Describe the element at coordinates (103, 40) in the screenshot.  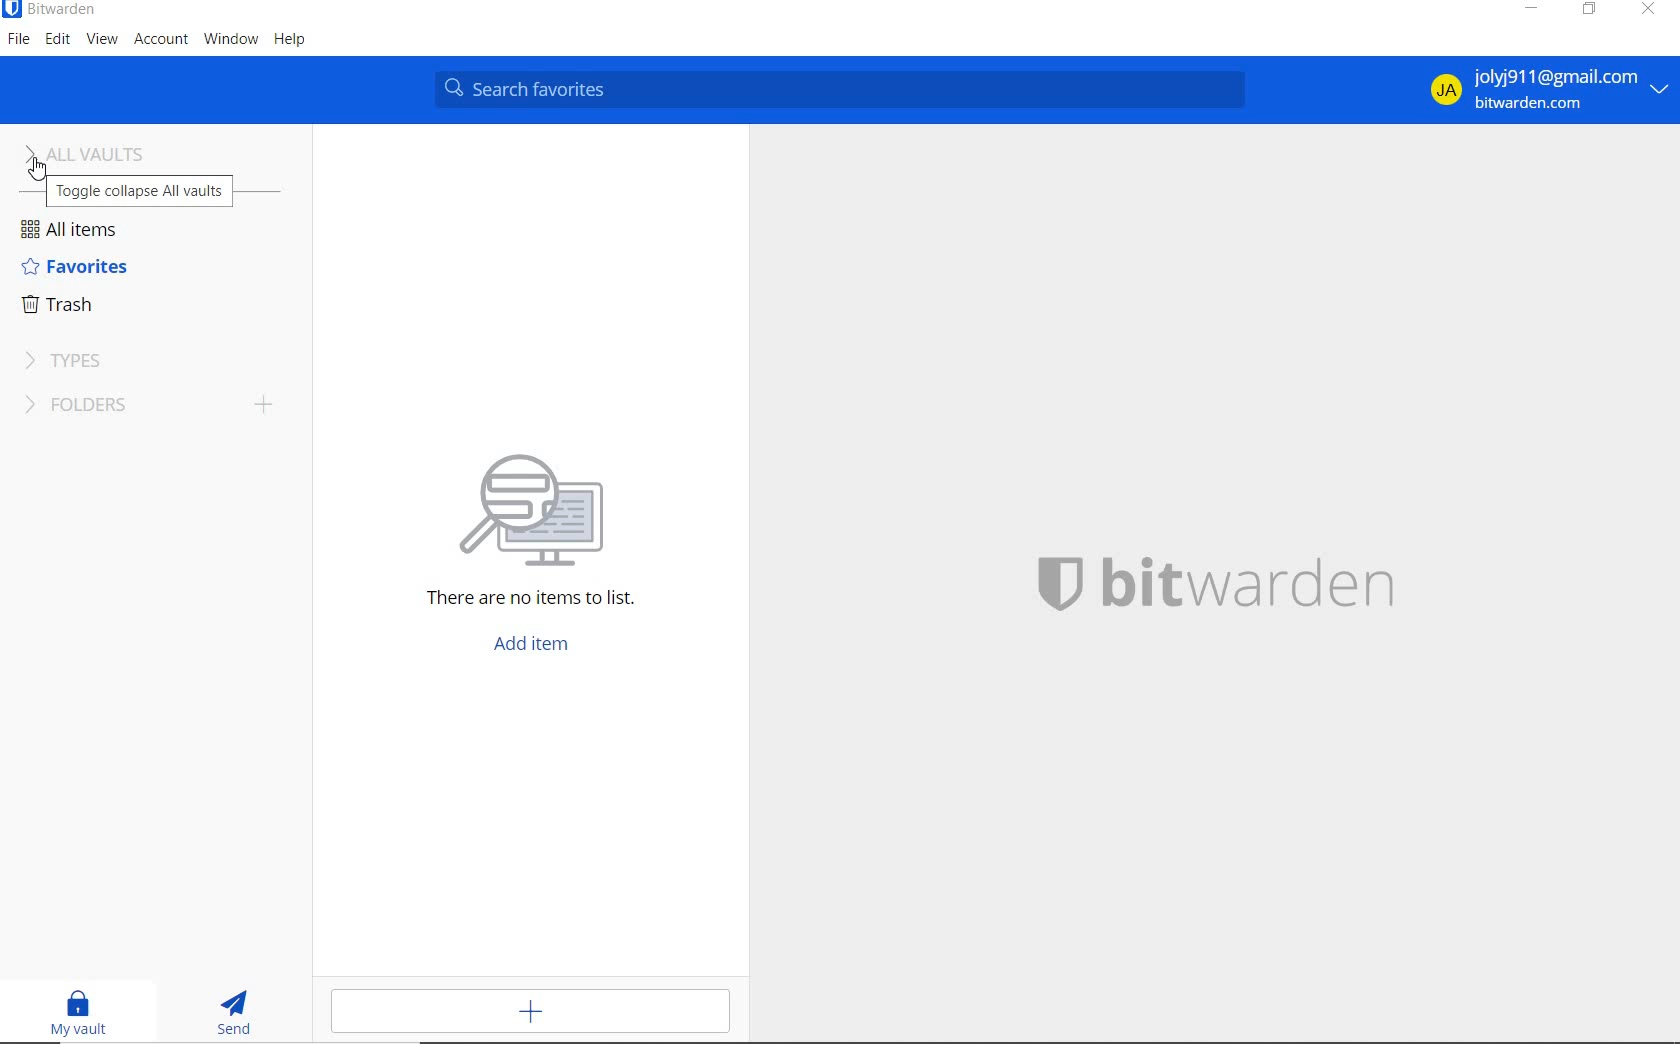
I see `VIEW` at that location.